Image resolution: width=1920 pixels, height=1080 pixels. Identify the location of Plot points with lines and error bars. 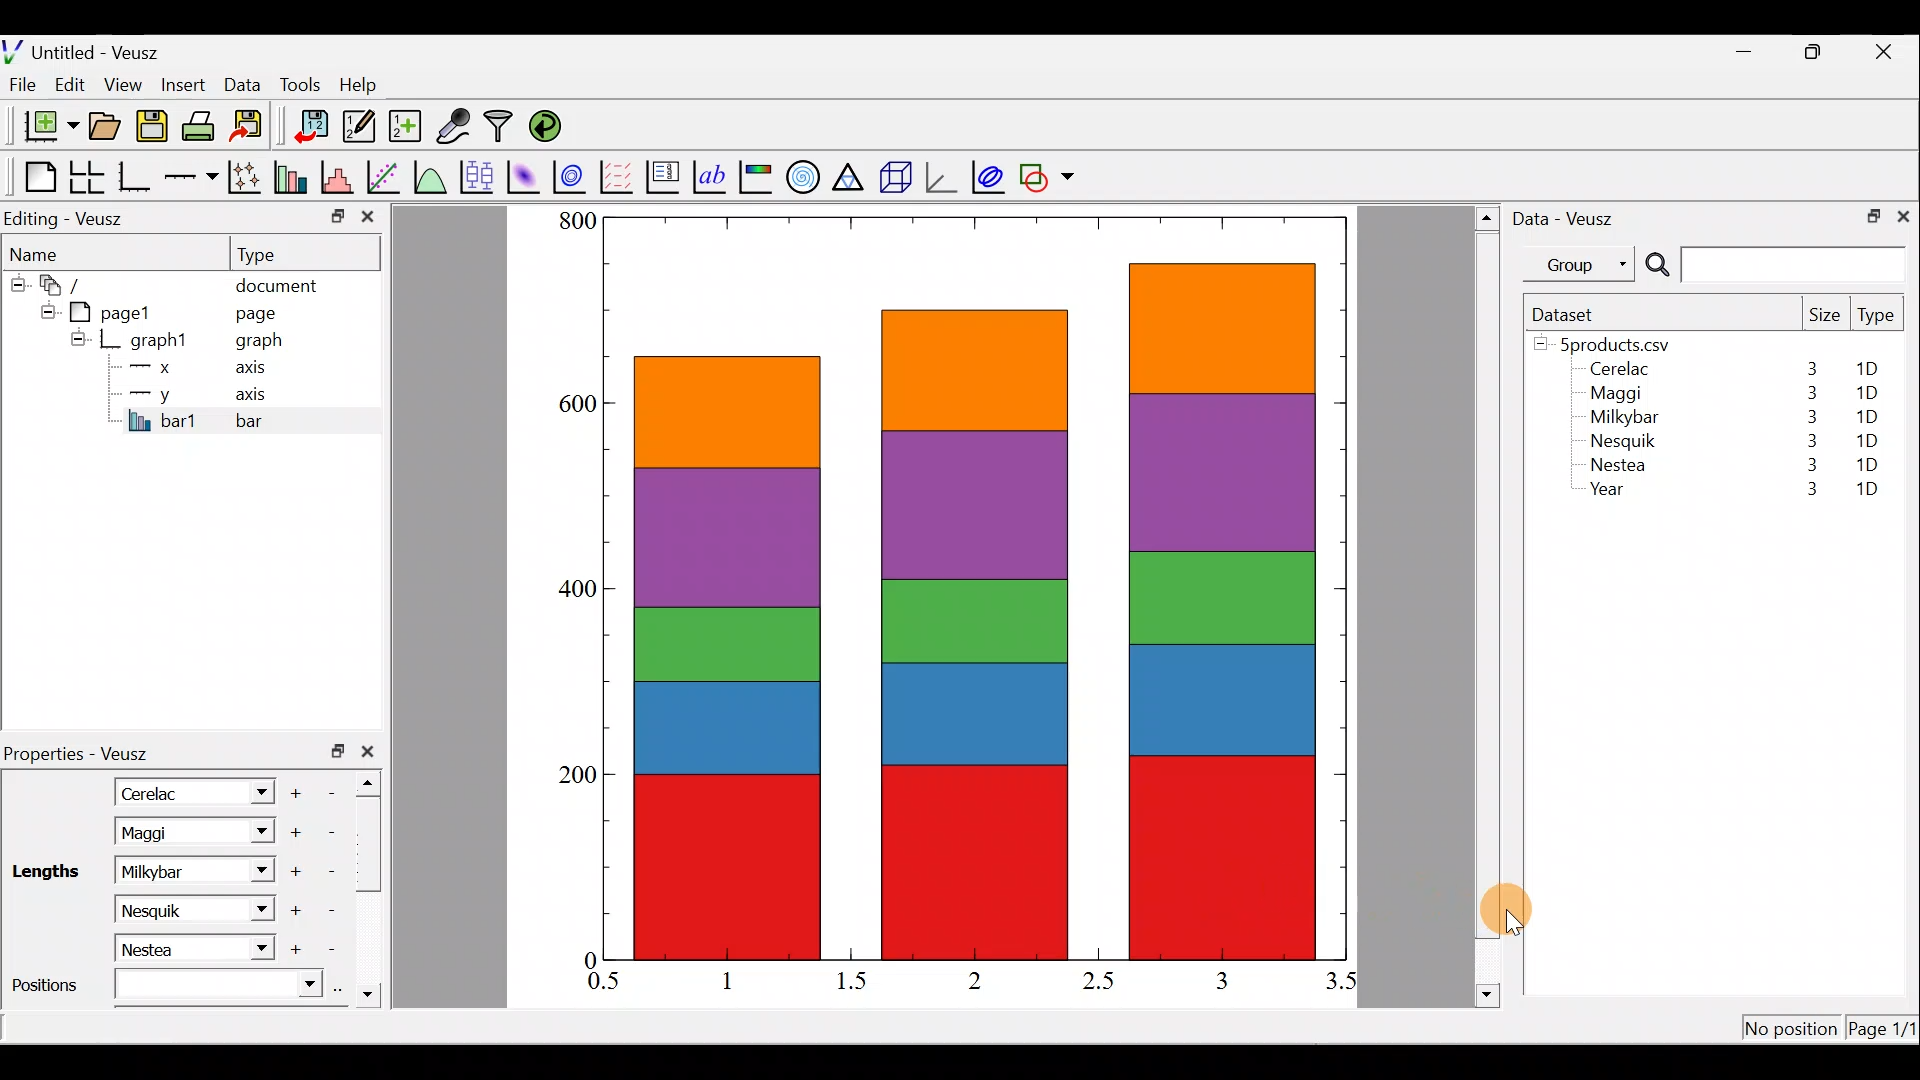
(248, 178).